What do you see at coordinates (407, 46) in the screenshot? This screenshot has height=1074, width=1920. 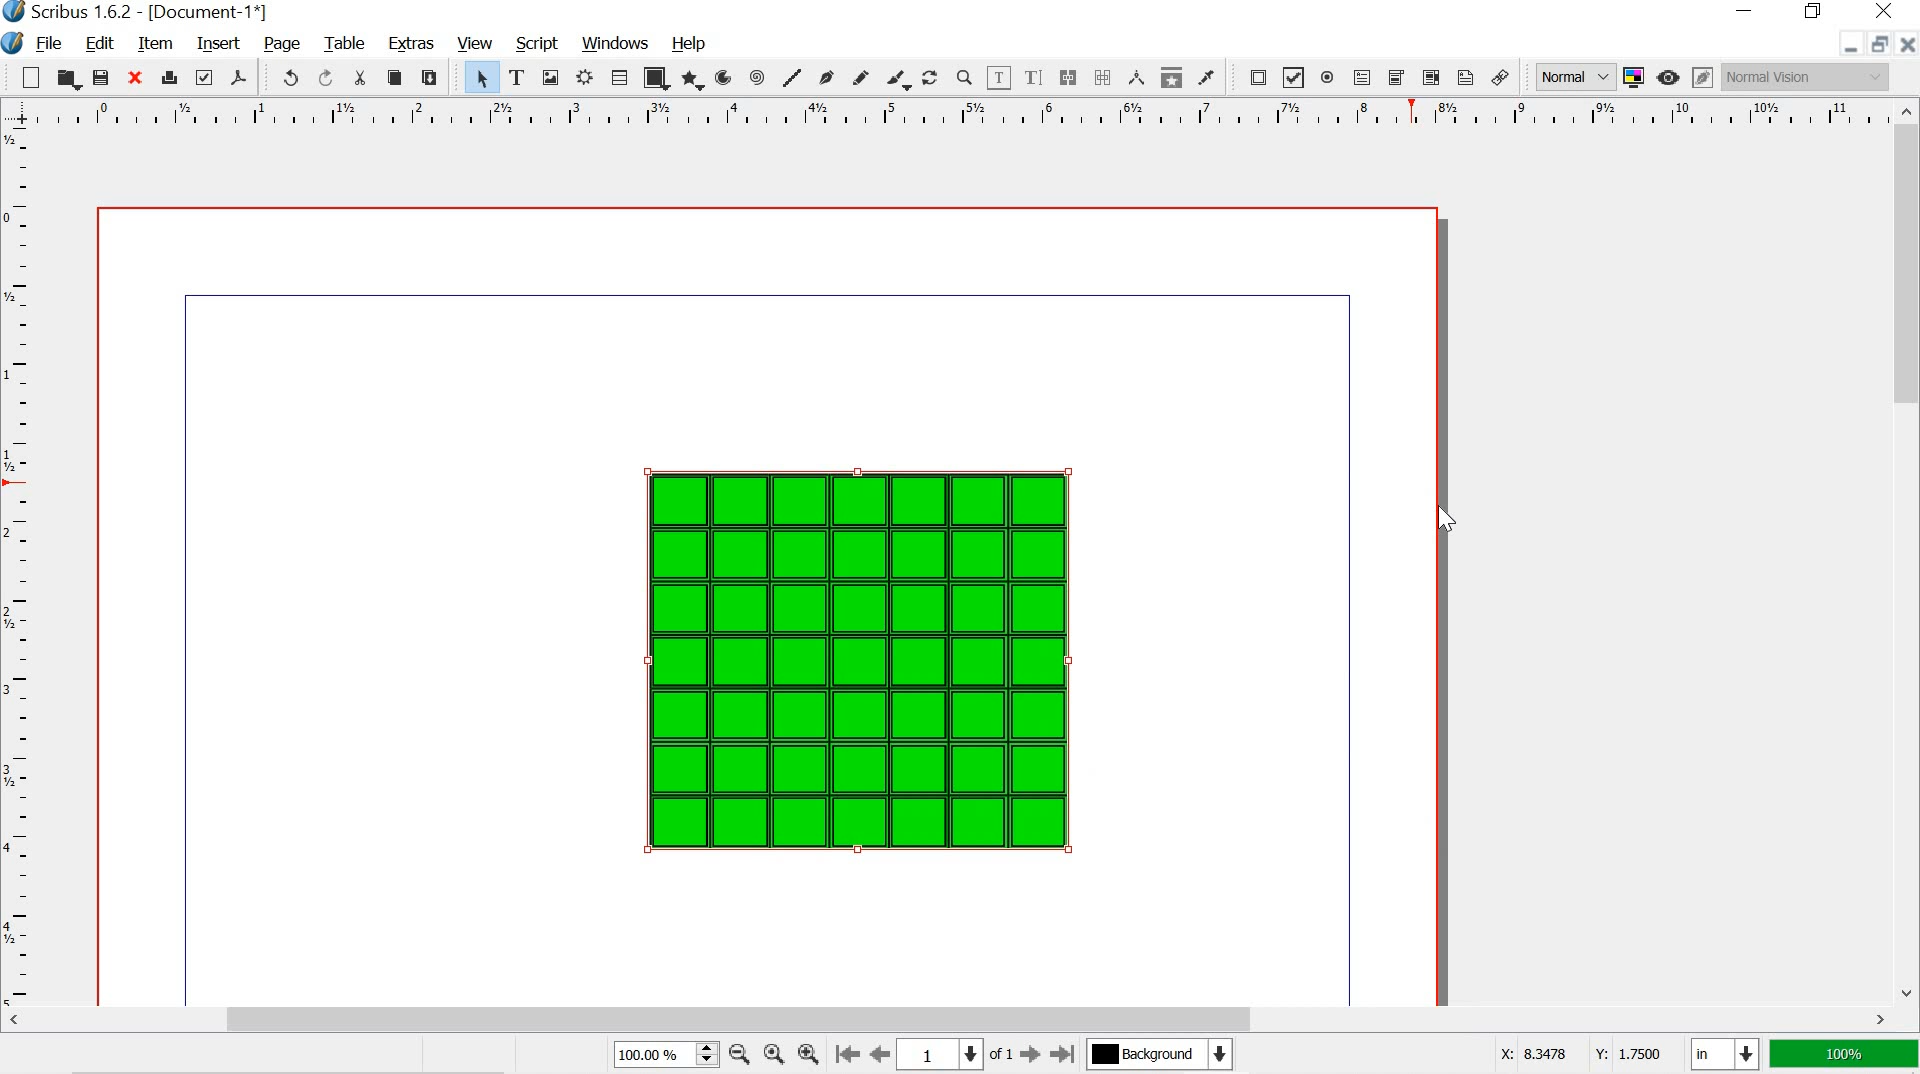 I see `extras` at bounding box center [407, 46].